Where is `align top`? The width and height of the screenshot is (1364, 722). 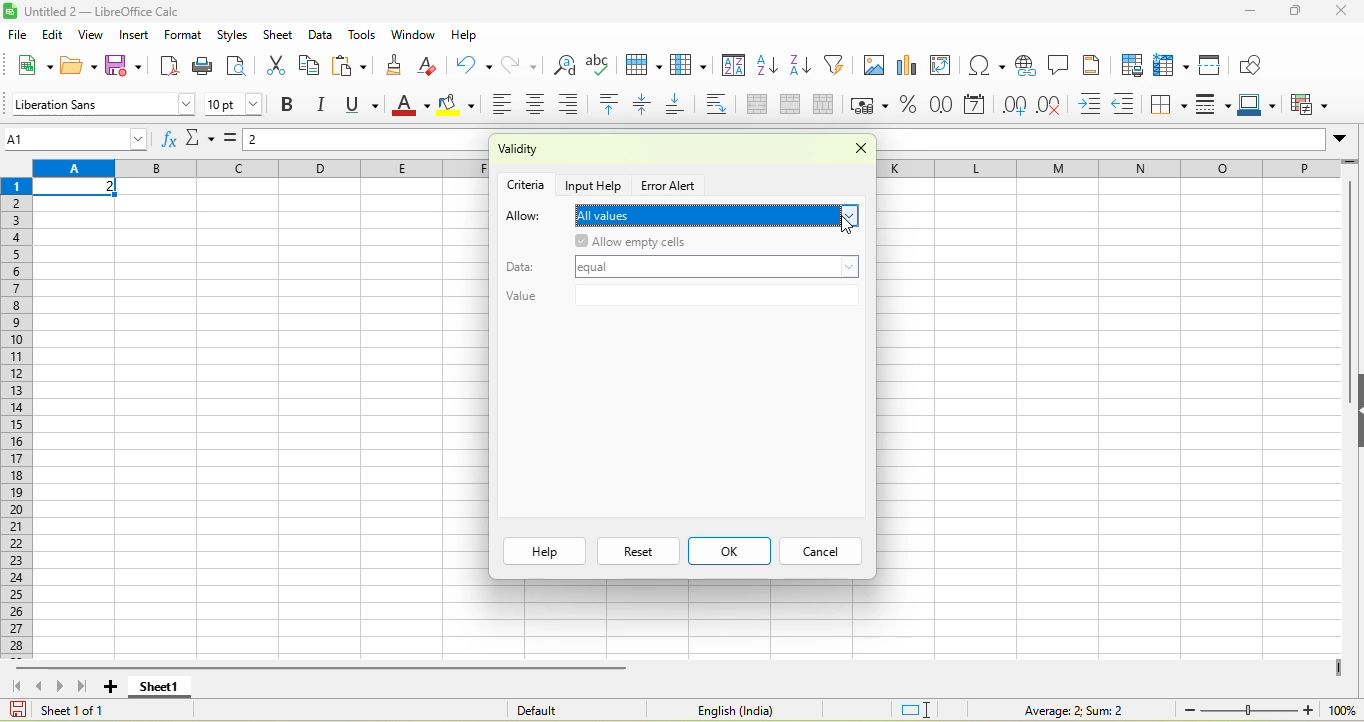
align top is located at coordinates (612, 105).